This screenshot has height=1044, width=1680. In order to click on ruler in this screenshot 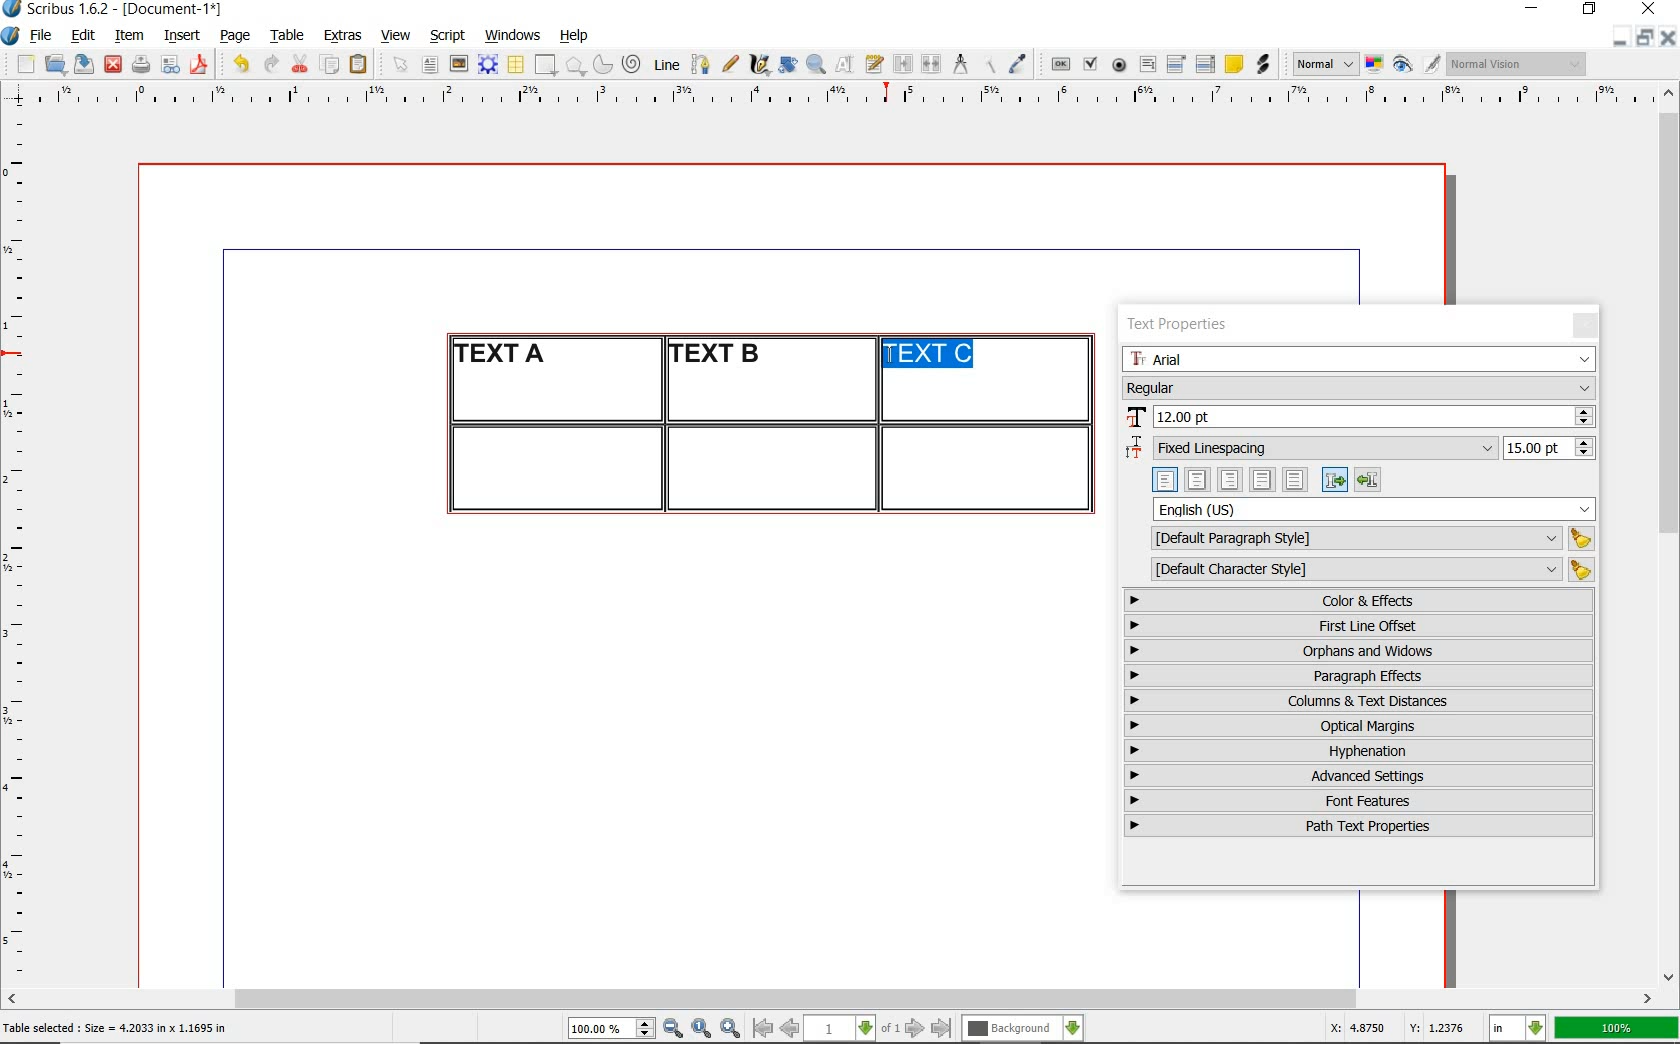, I will do `click(22, 546)`.